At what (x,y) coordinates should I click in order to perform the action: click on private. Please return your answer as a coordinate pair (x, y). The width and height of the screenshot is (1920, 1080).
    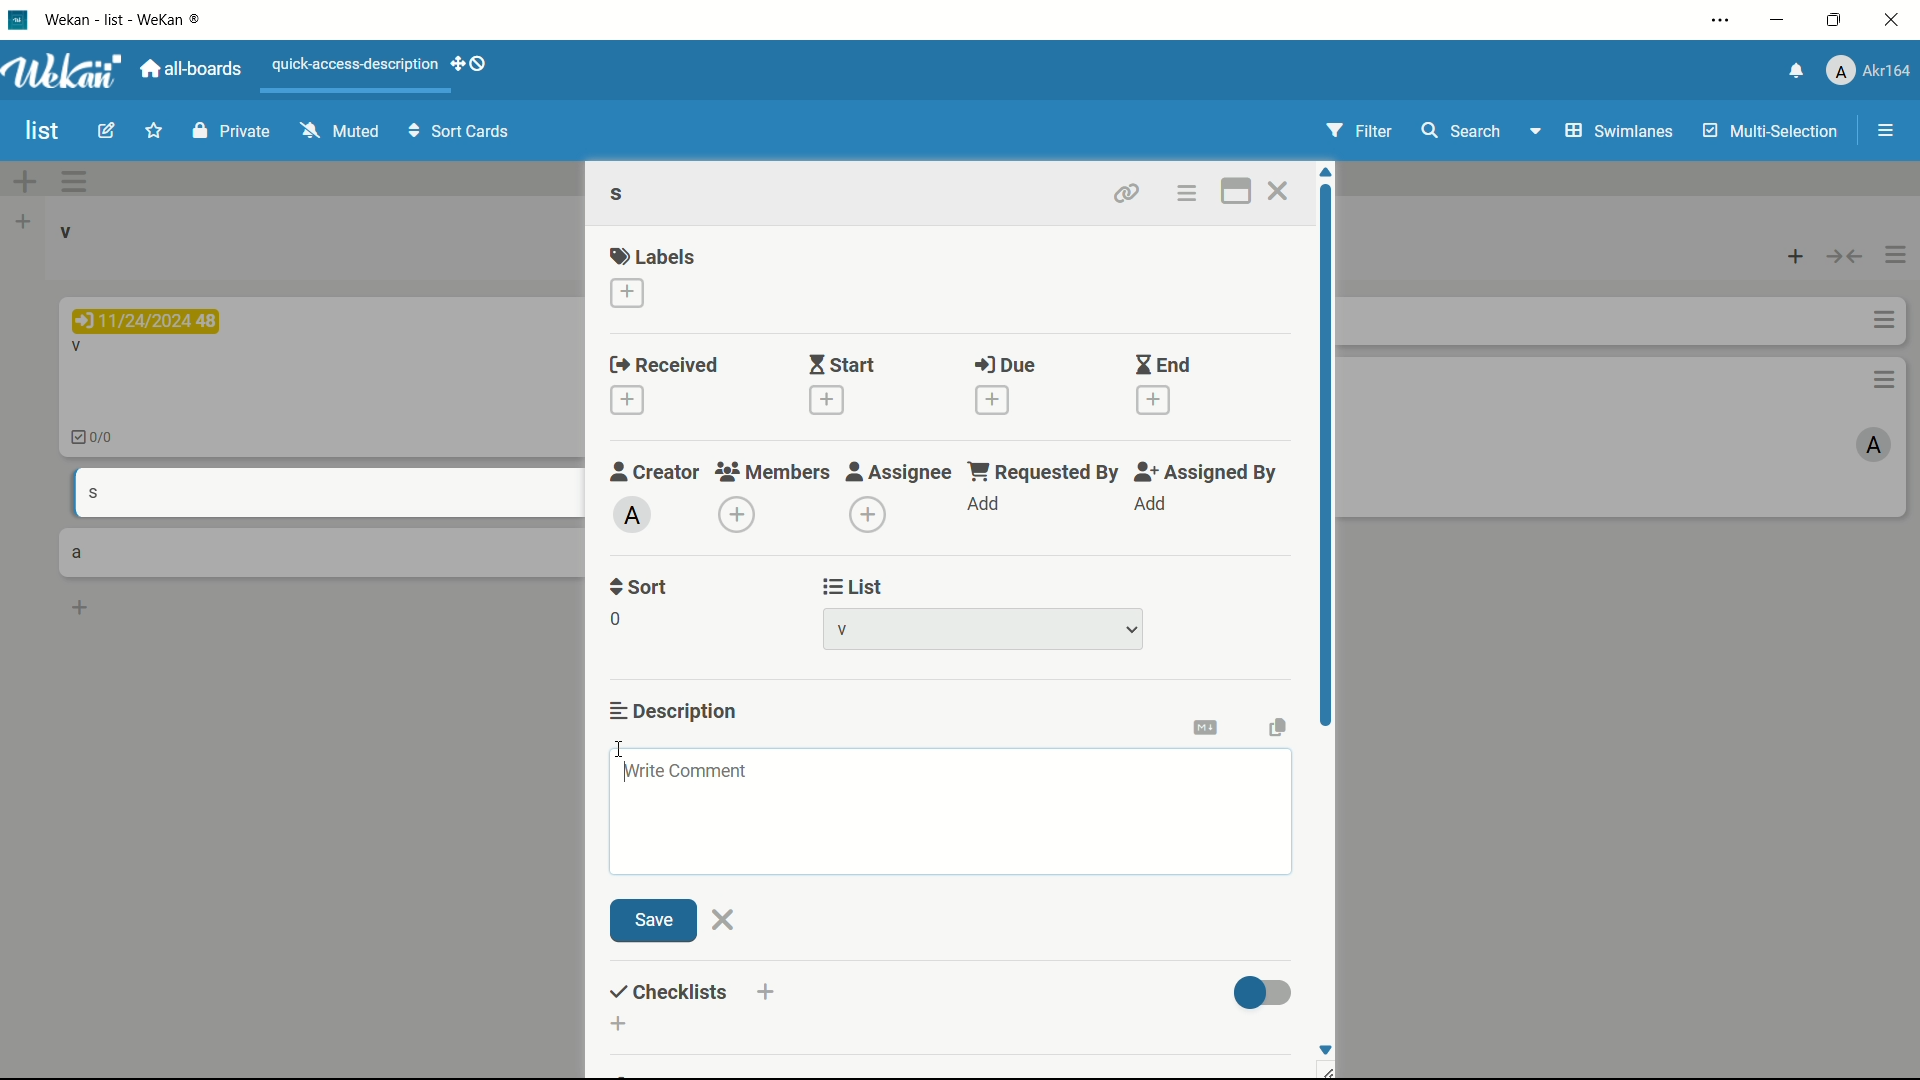
    Looking at the image, I should click on (230, 130).